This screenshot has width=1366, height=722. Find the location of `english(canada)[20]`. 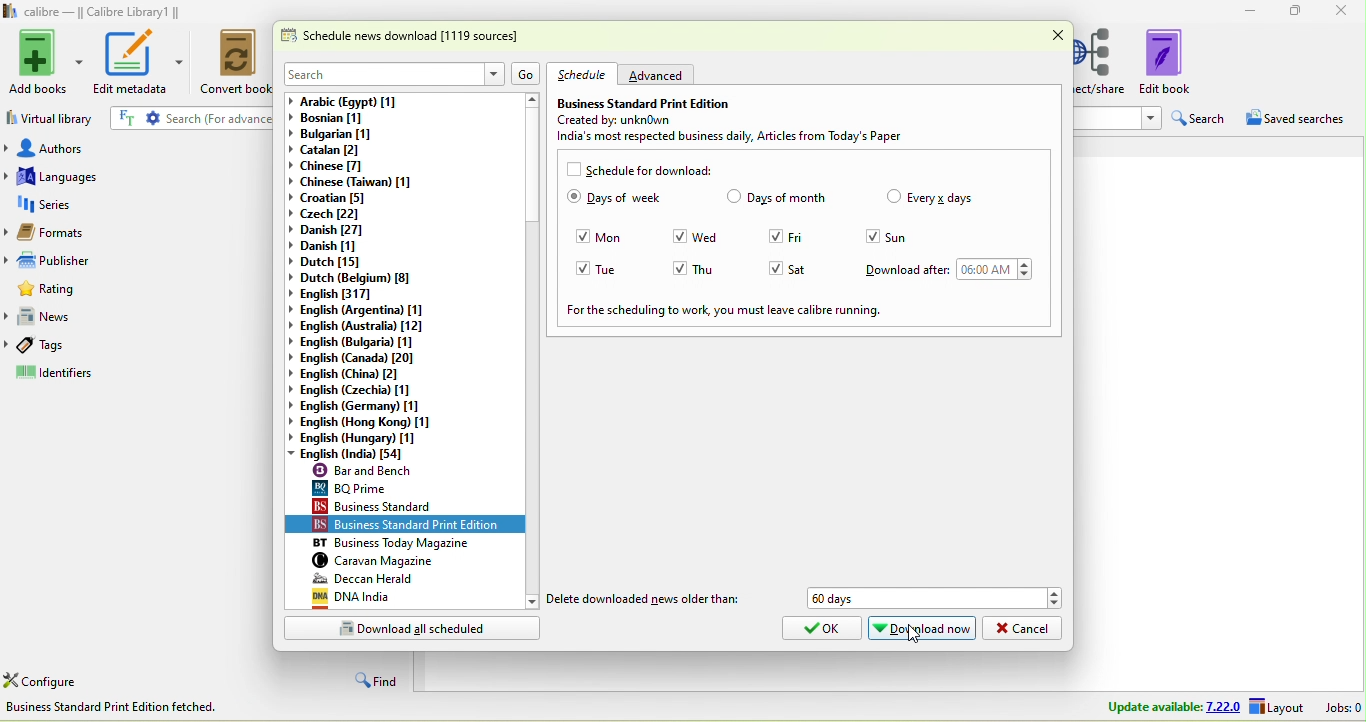

english(canada)[20] is located at coordinates (360, 358).